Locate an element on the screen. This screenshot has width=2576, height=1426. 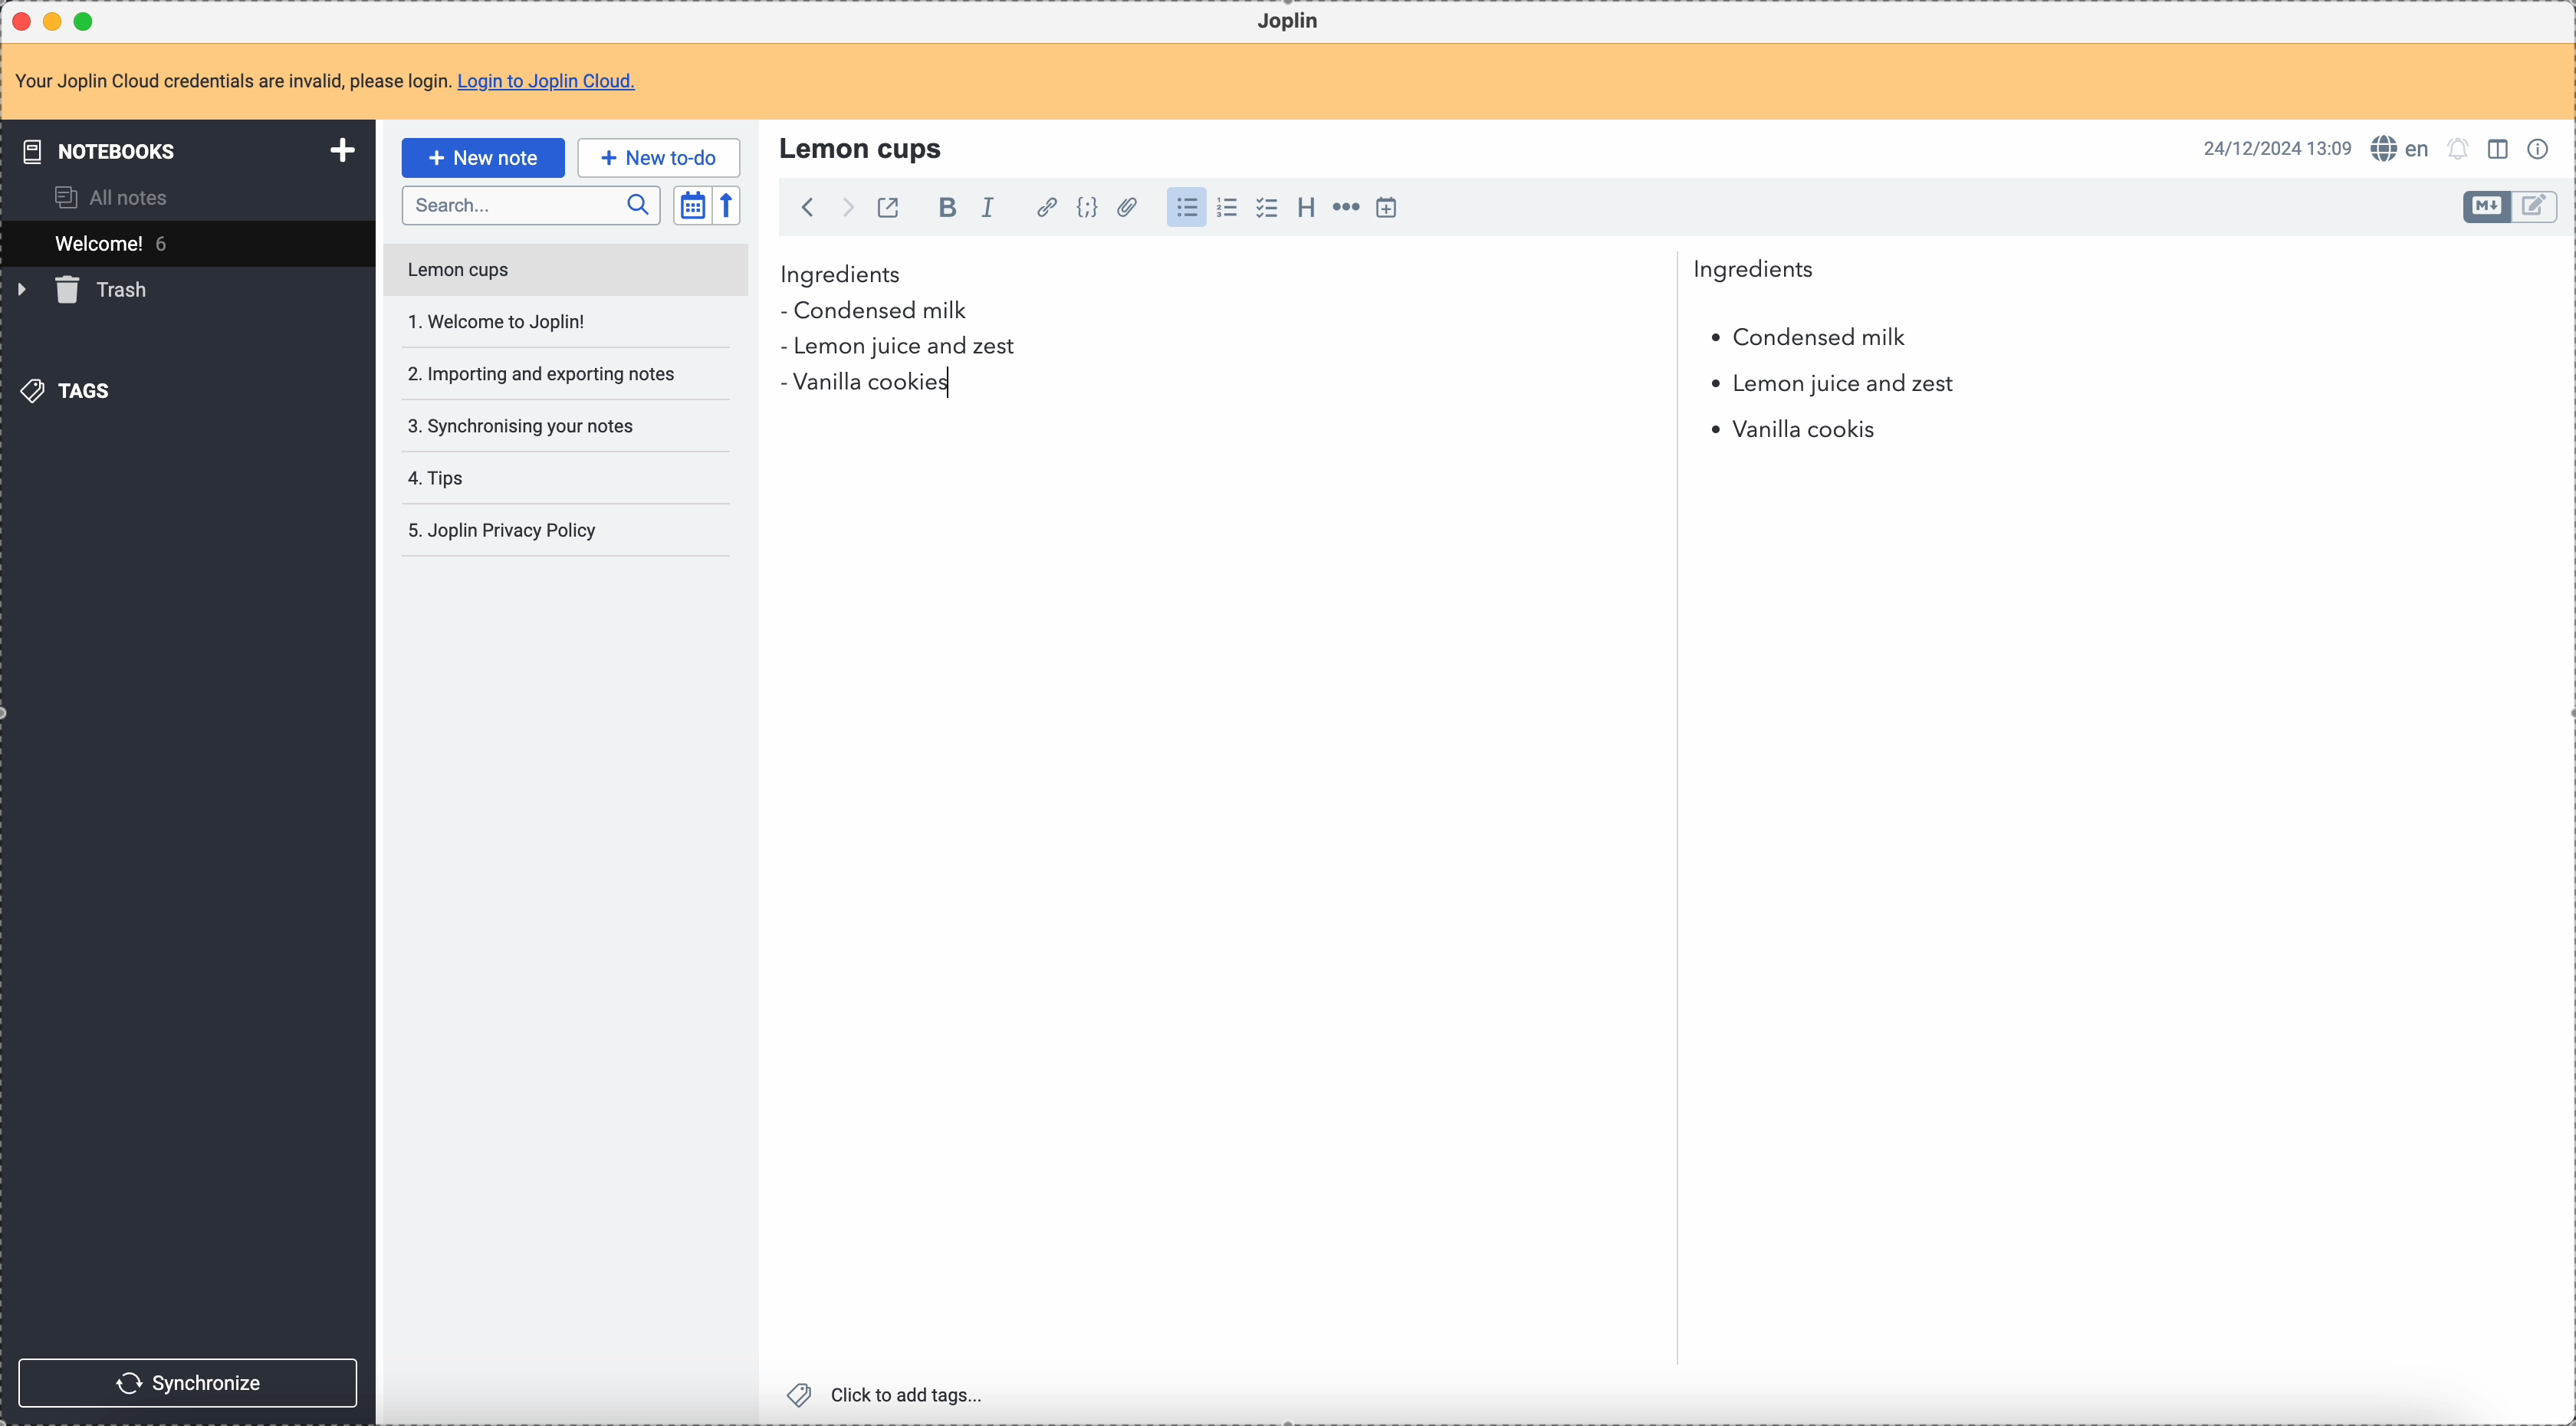
vanilla cookies is located at coordinates (866, 384).